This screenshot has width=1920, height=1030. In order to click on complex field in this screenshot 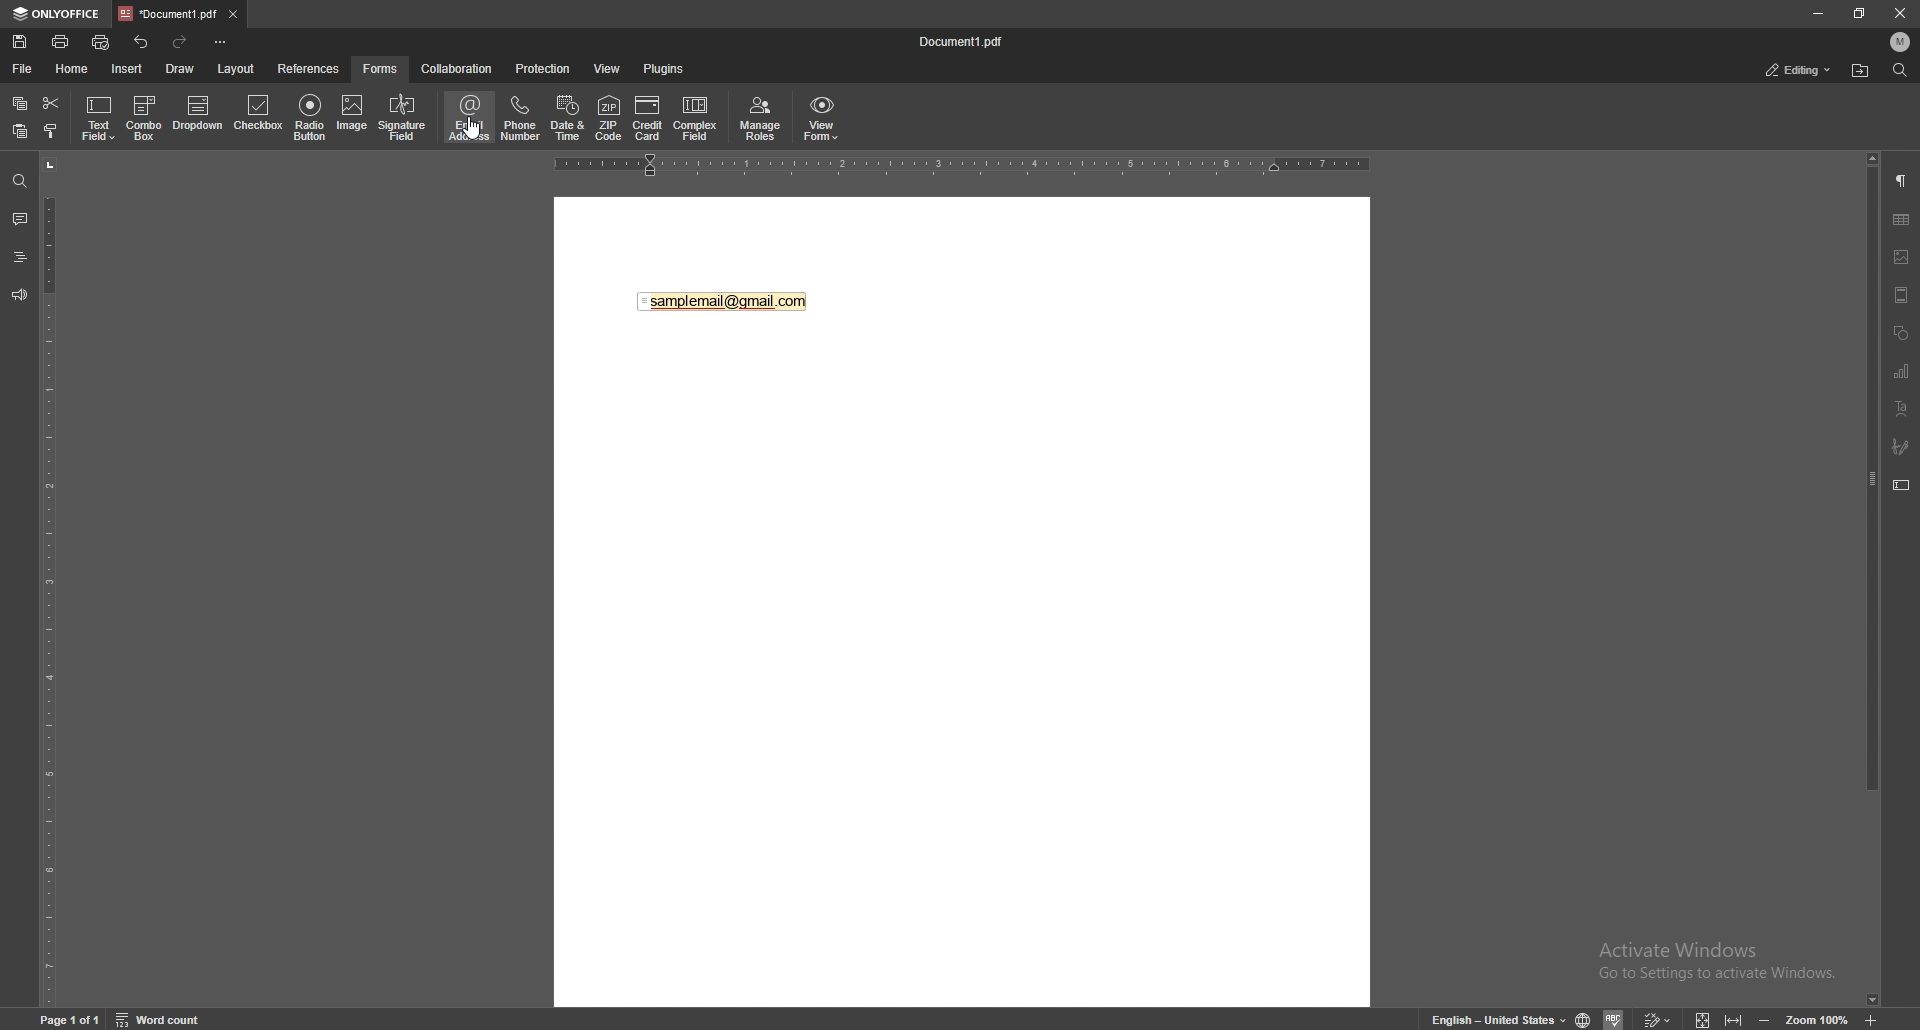, I will do `click(696, 118)`.